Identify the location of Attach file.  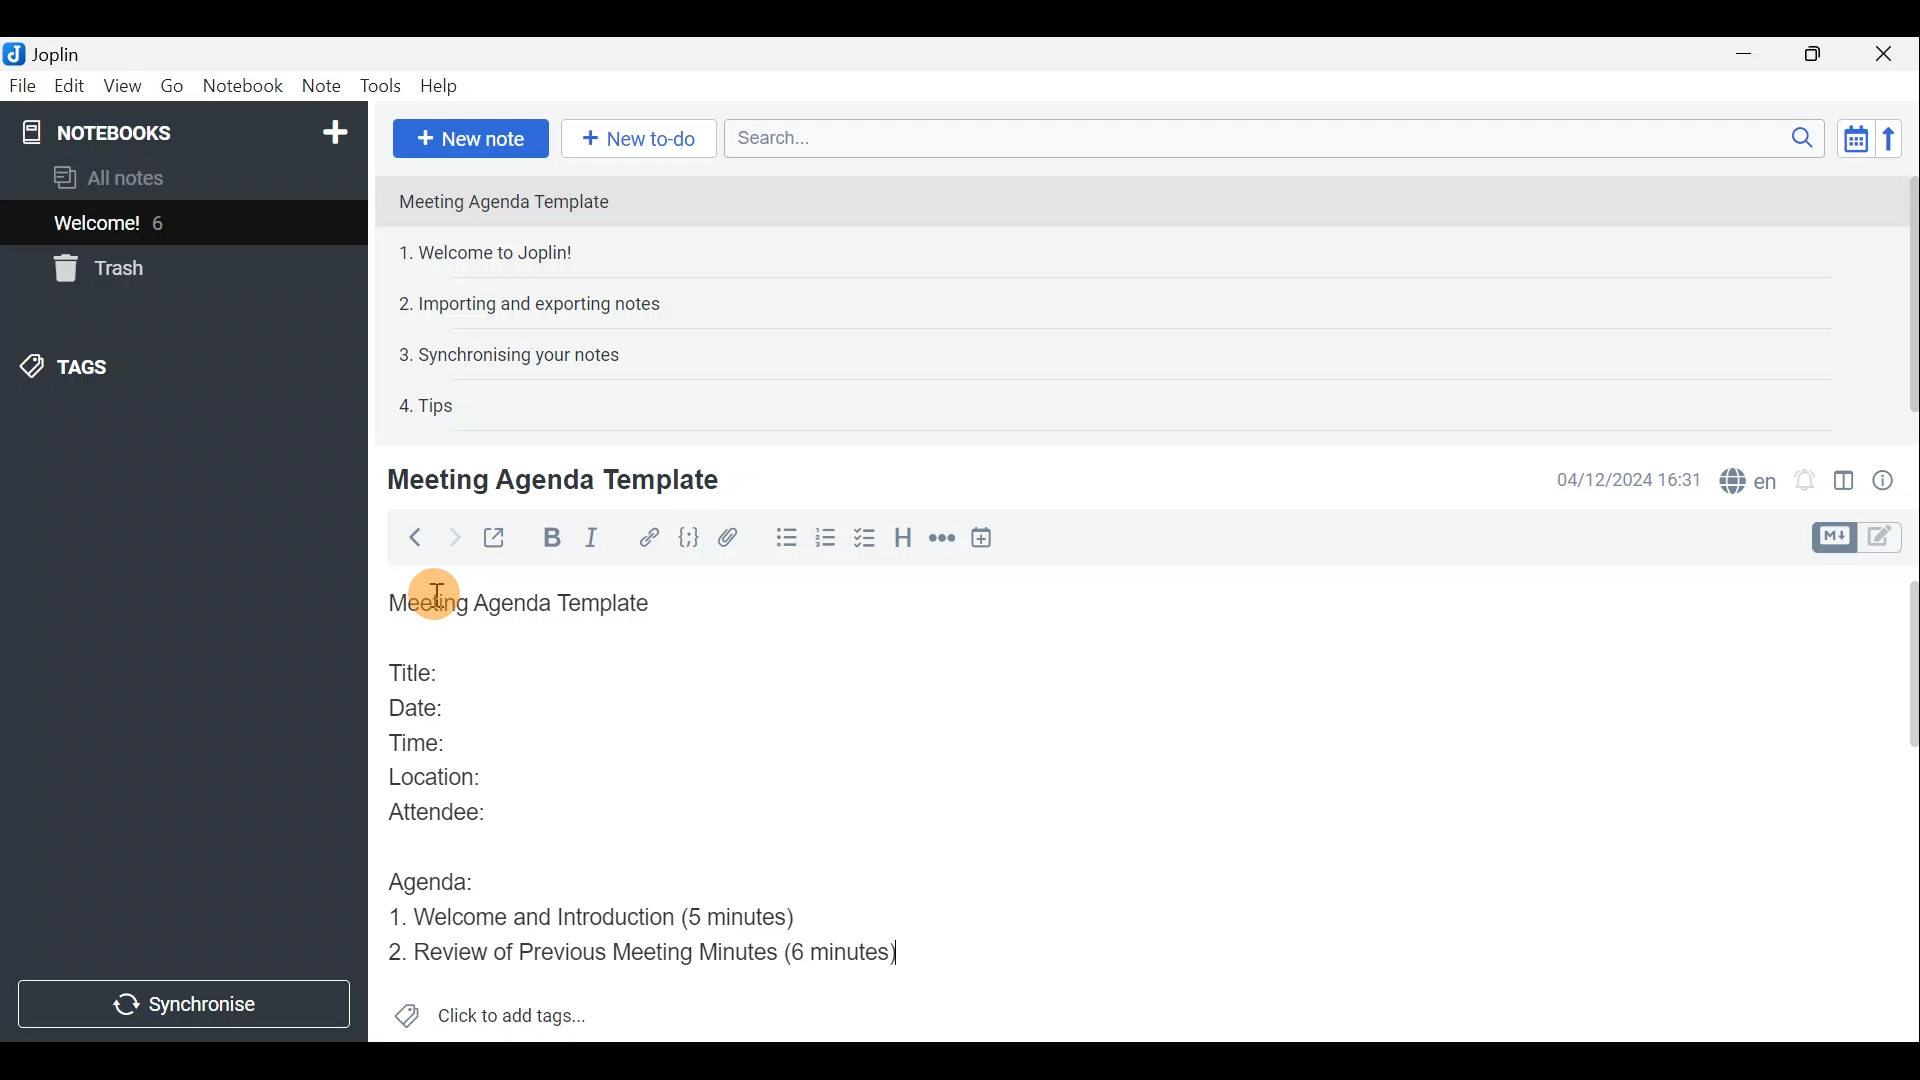
(737, 538).